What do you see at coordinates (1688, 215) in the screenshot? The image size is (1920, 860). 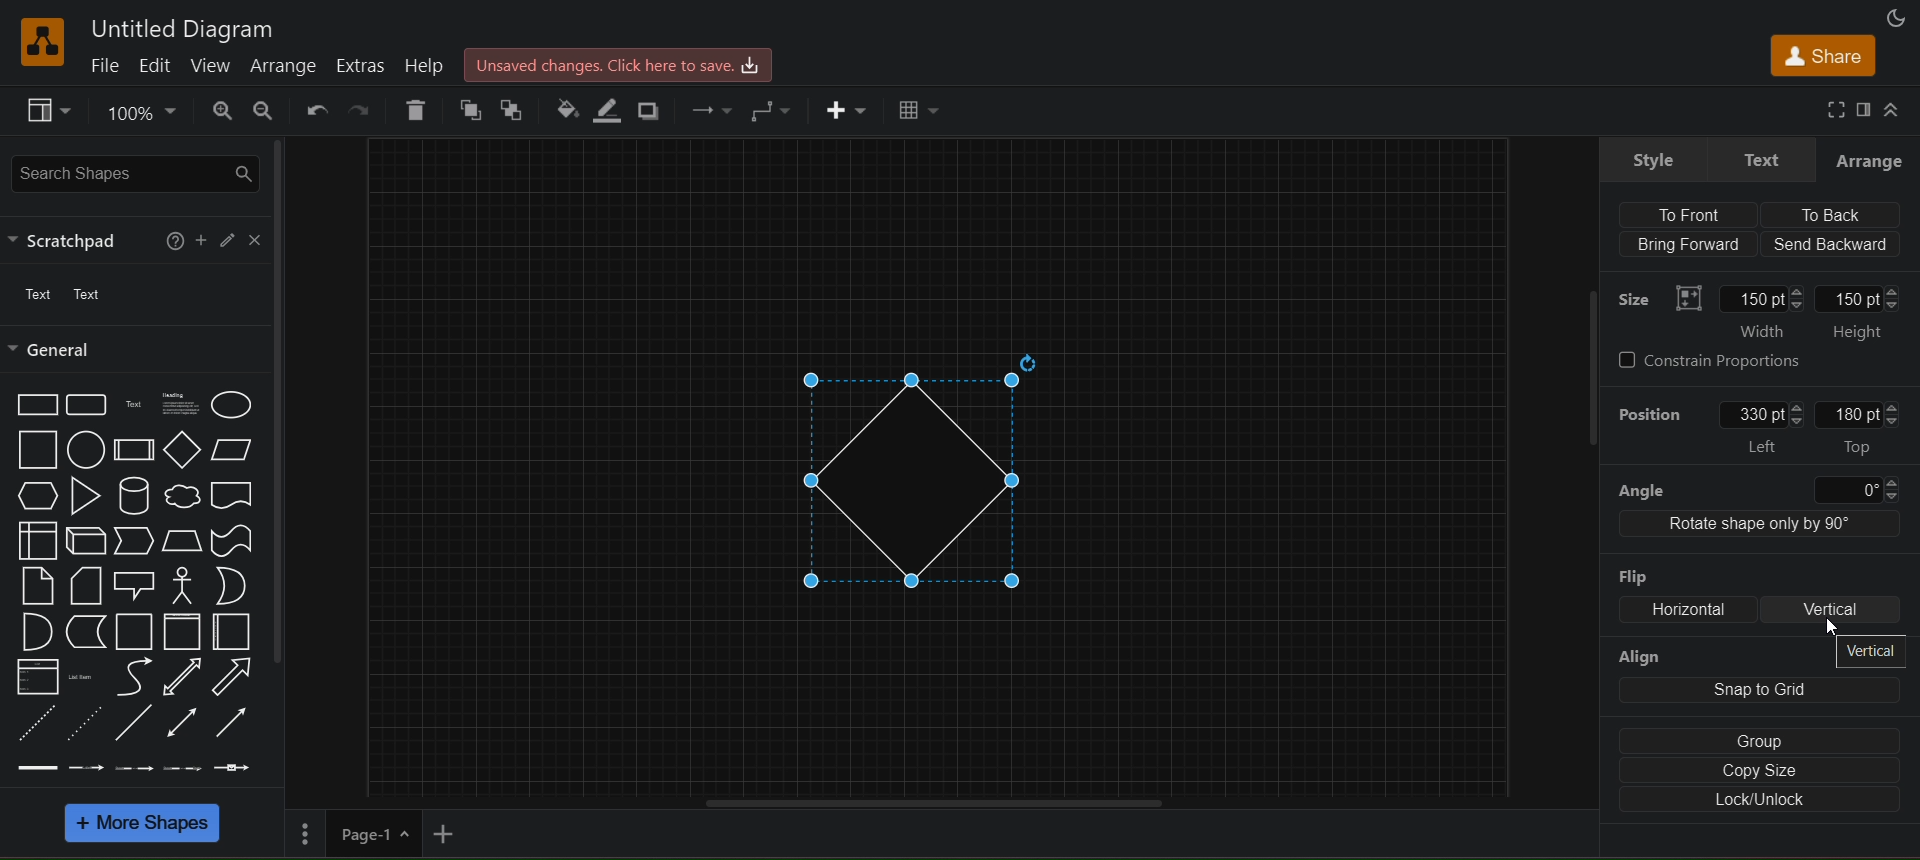 I see `to front` at bounding box center [1688, 215].